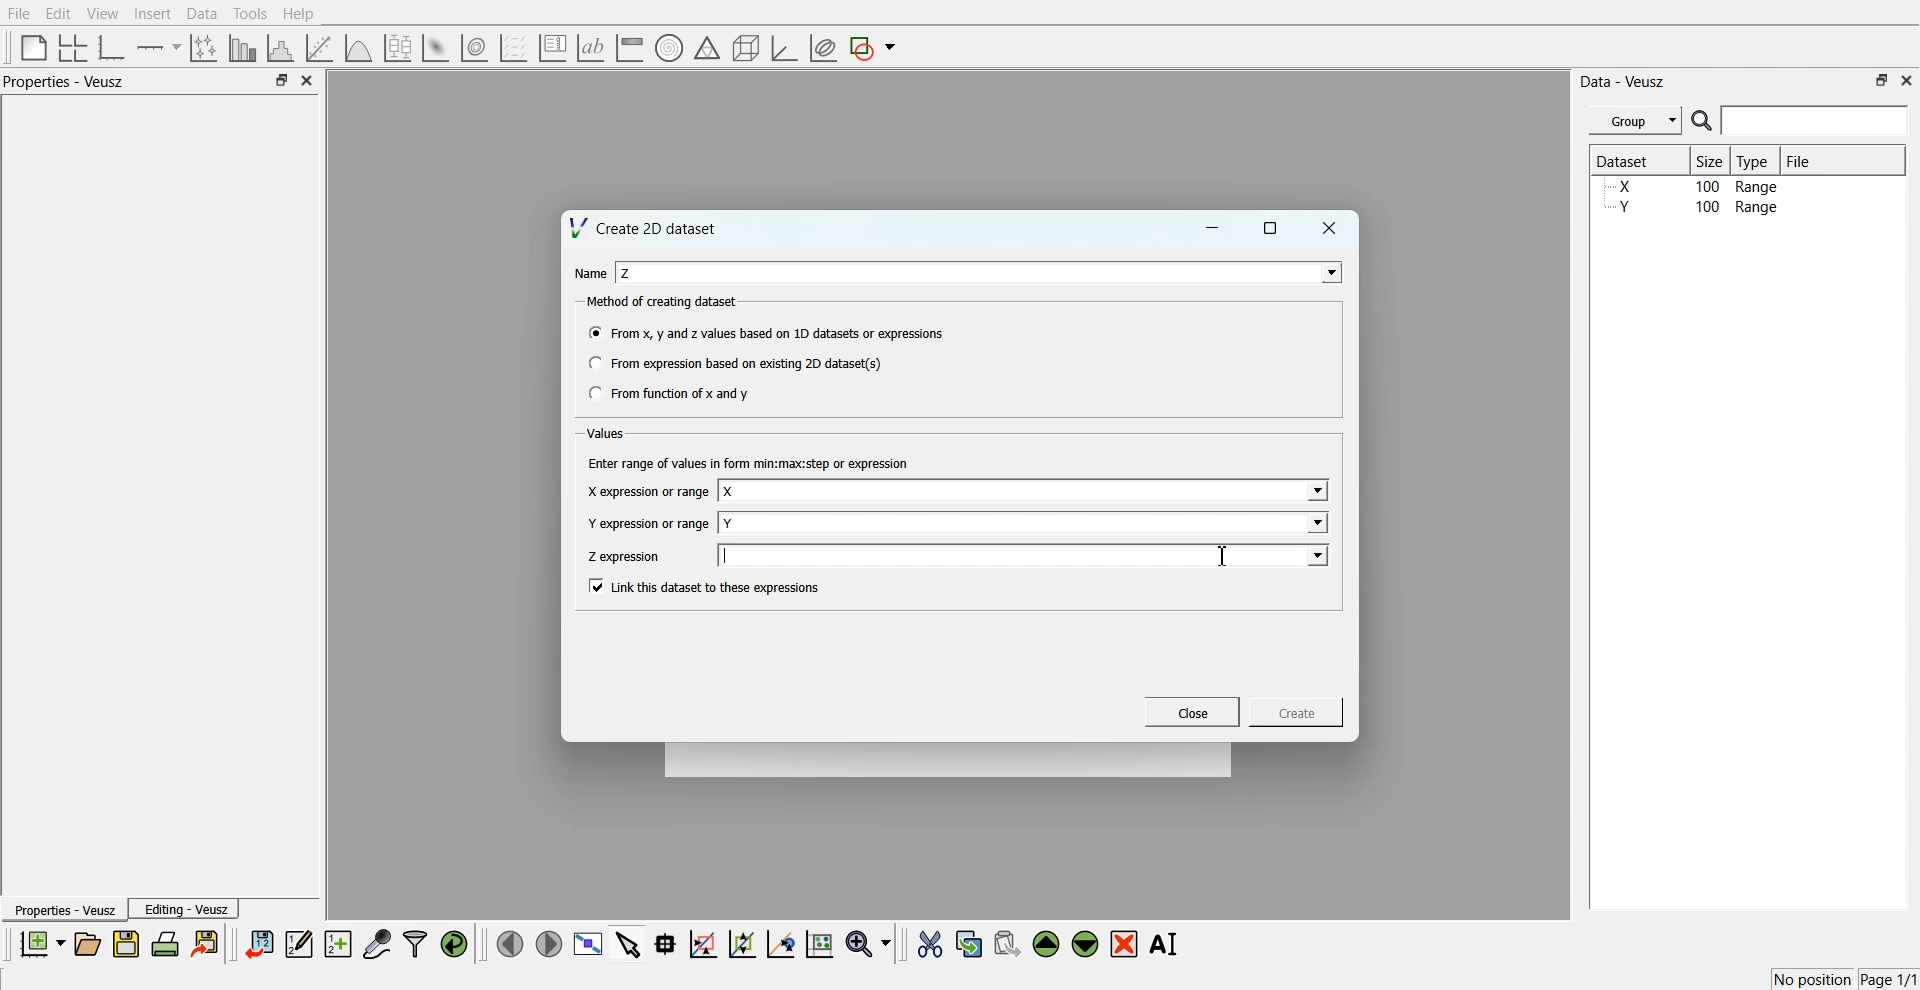 This screenshot has width=1920, height=990. Describe the element at coordinates (359, 48) in the screenshot. I see `3D Function` at that location.